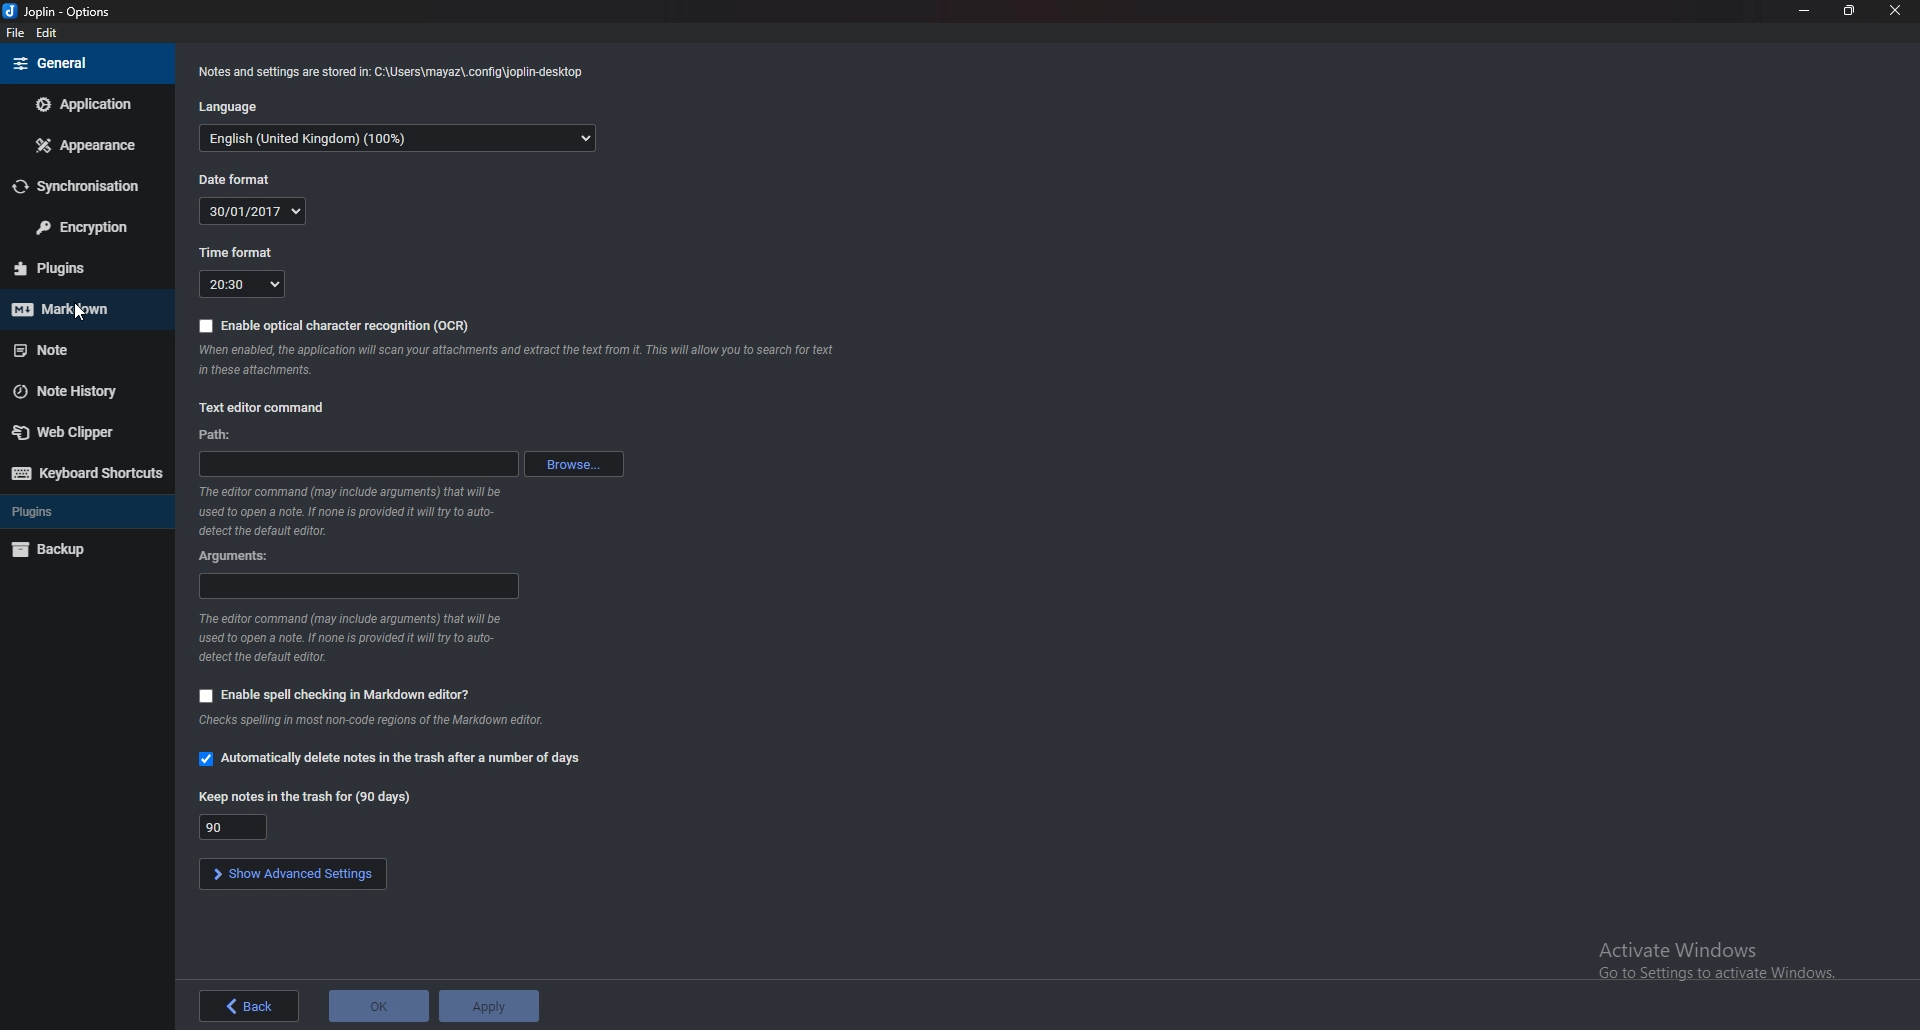  What do you see at coordinates (380, 1004) in the screenshot?
I see `o K` at bounding box center [380, 1004].